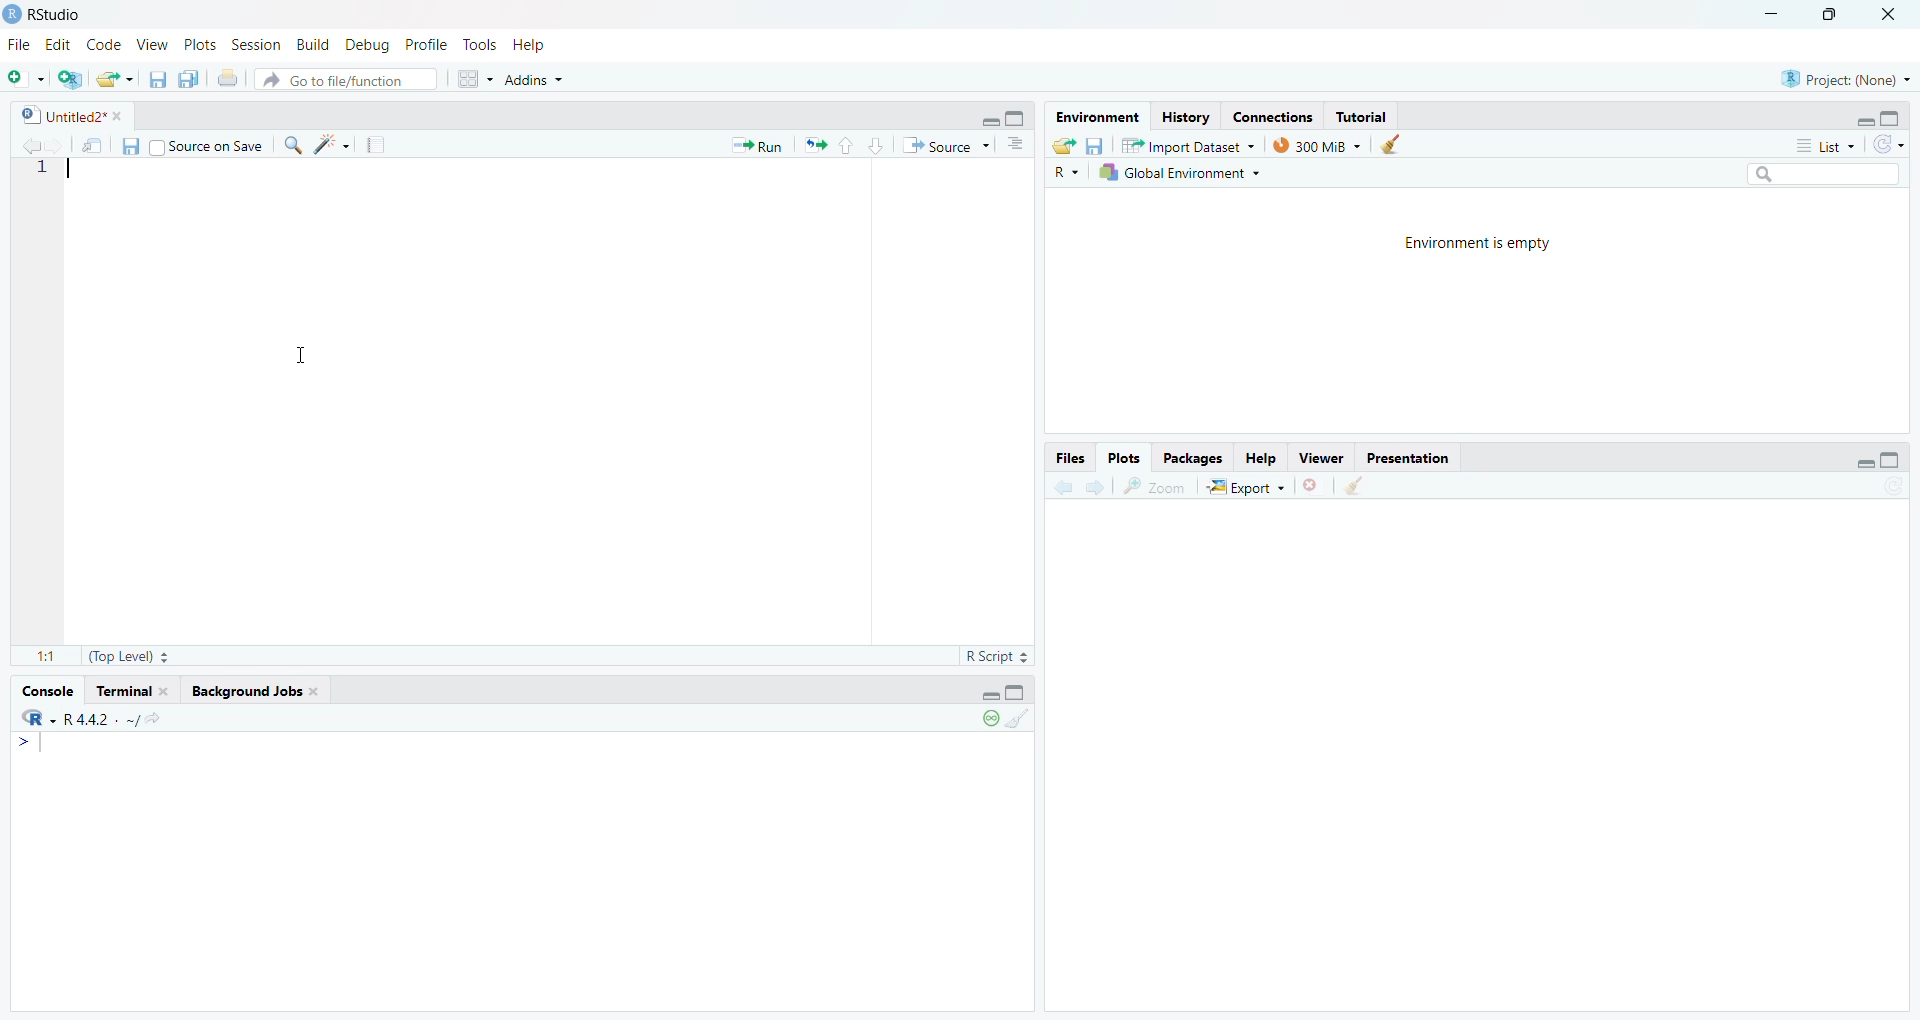 This screenshot has width=1920, height=1020. Describe the element at coordinates (116, 79) in the screenshot. I see `open an existing file` at that location.